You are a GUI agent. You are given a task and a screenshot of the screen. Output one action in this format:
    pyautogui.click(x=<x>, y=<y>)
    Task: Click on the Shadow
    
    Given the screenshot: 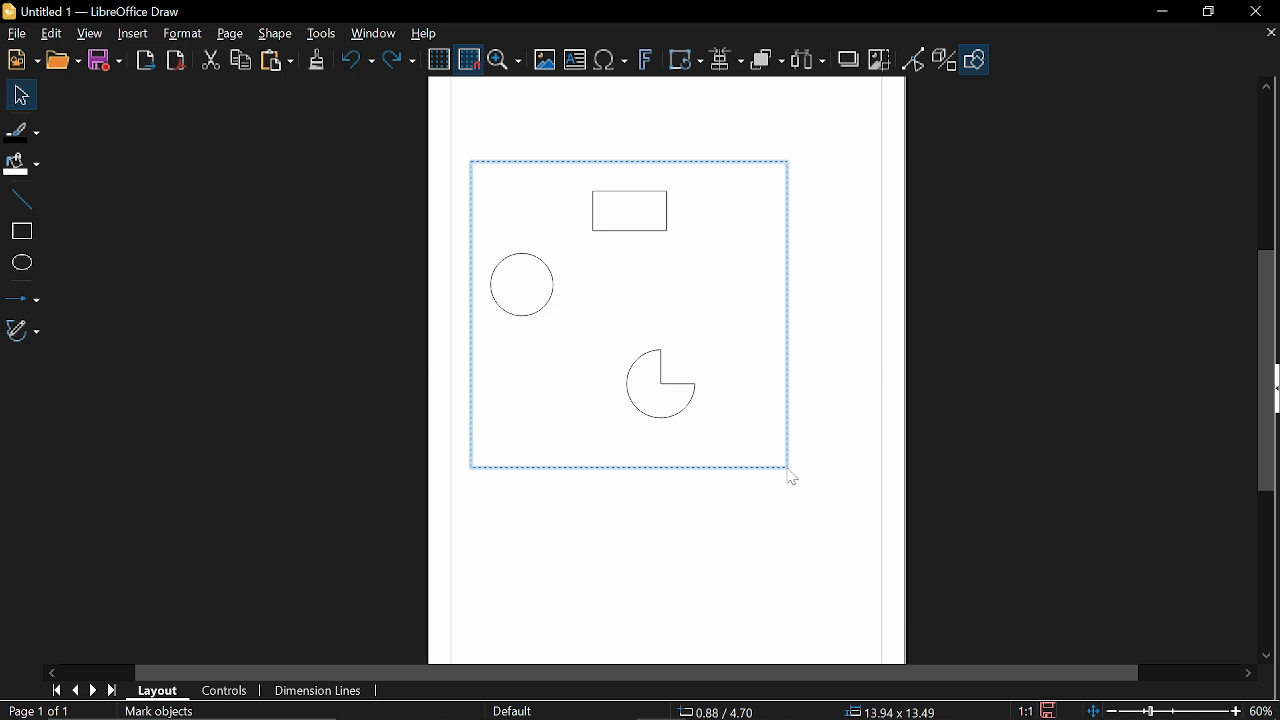 What is the action you would take?
    pyautogui.click(x=849, y=59)
    